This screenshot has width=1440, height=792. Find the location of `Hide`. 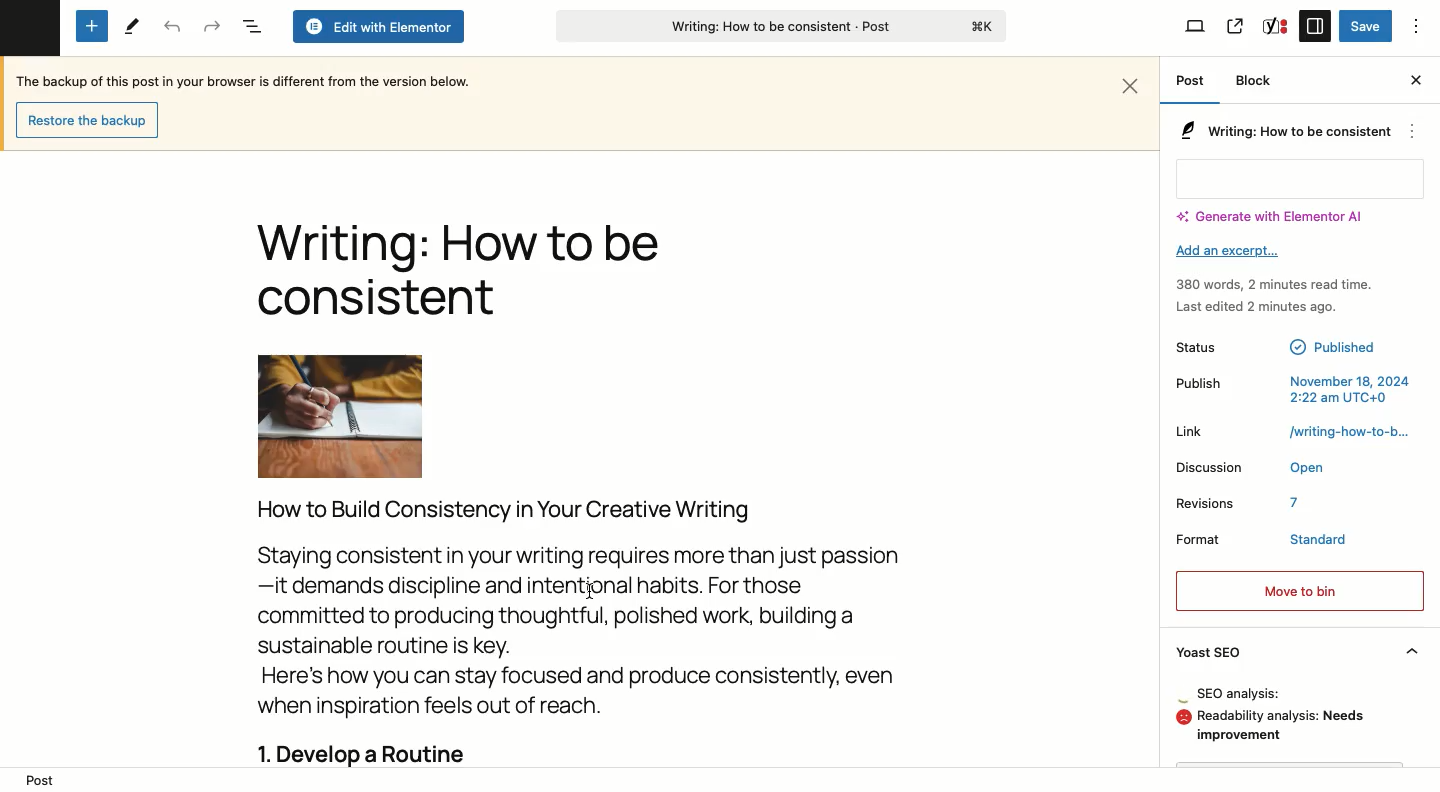

Hide is located at coordinates (1412, 647).